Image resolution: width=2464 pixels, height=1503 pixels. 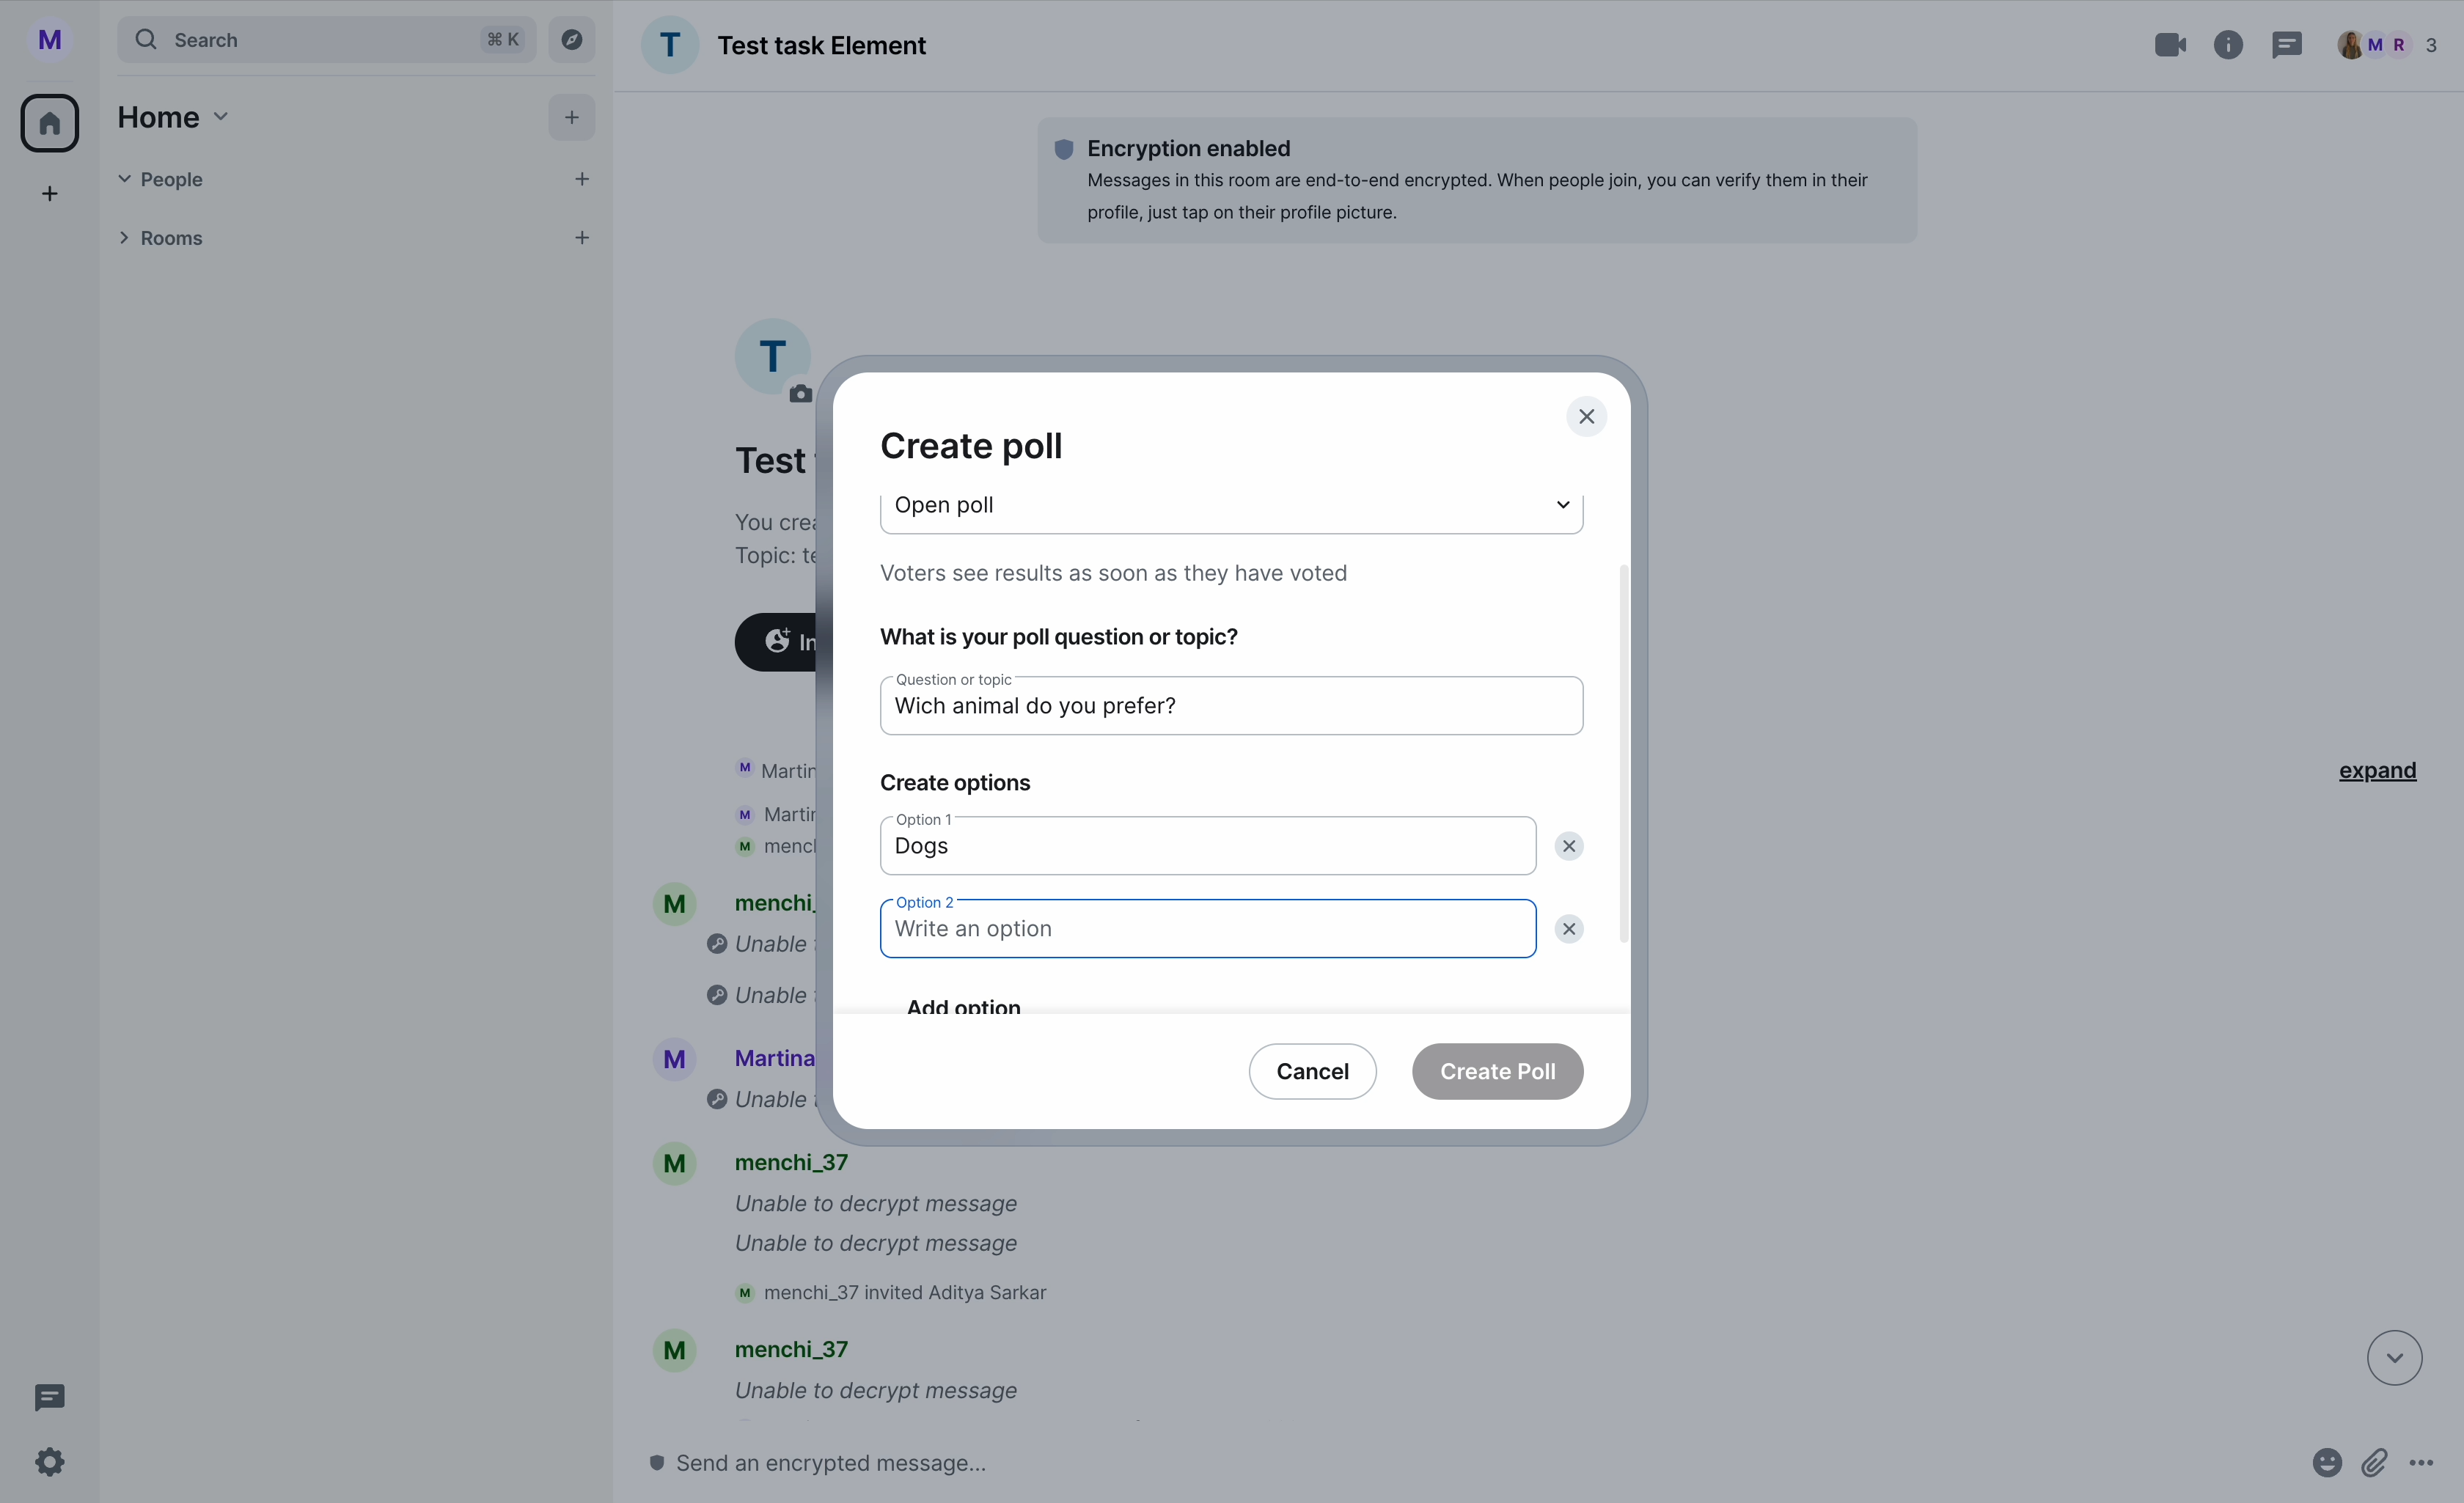 What do you see at coordinates (2388, 45) in the screenshot?
I see `people` at bounding box center [2388, 45].